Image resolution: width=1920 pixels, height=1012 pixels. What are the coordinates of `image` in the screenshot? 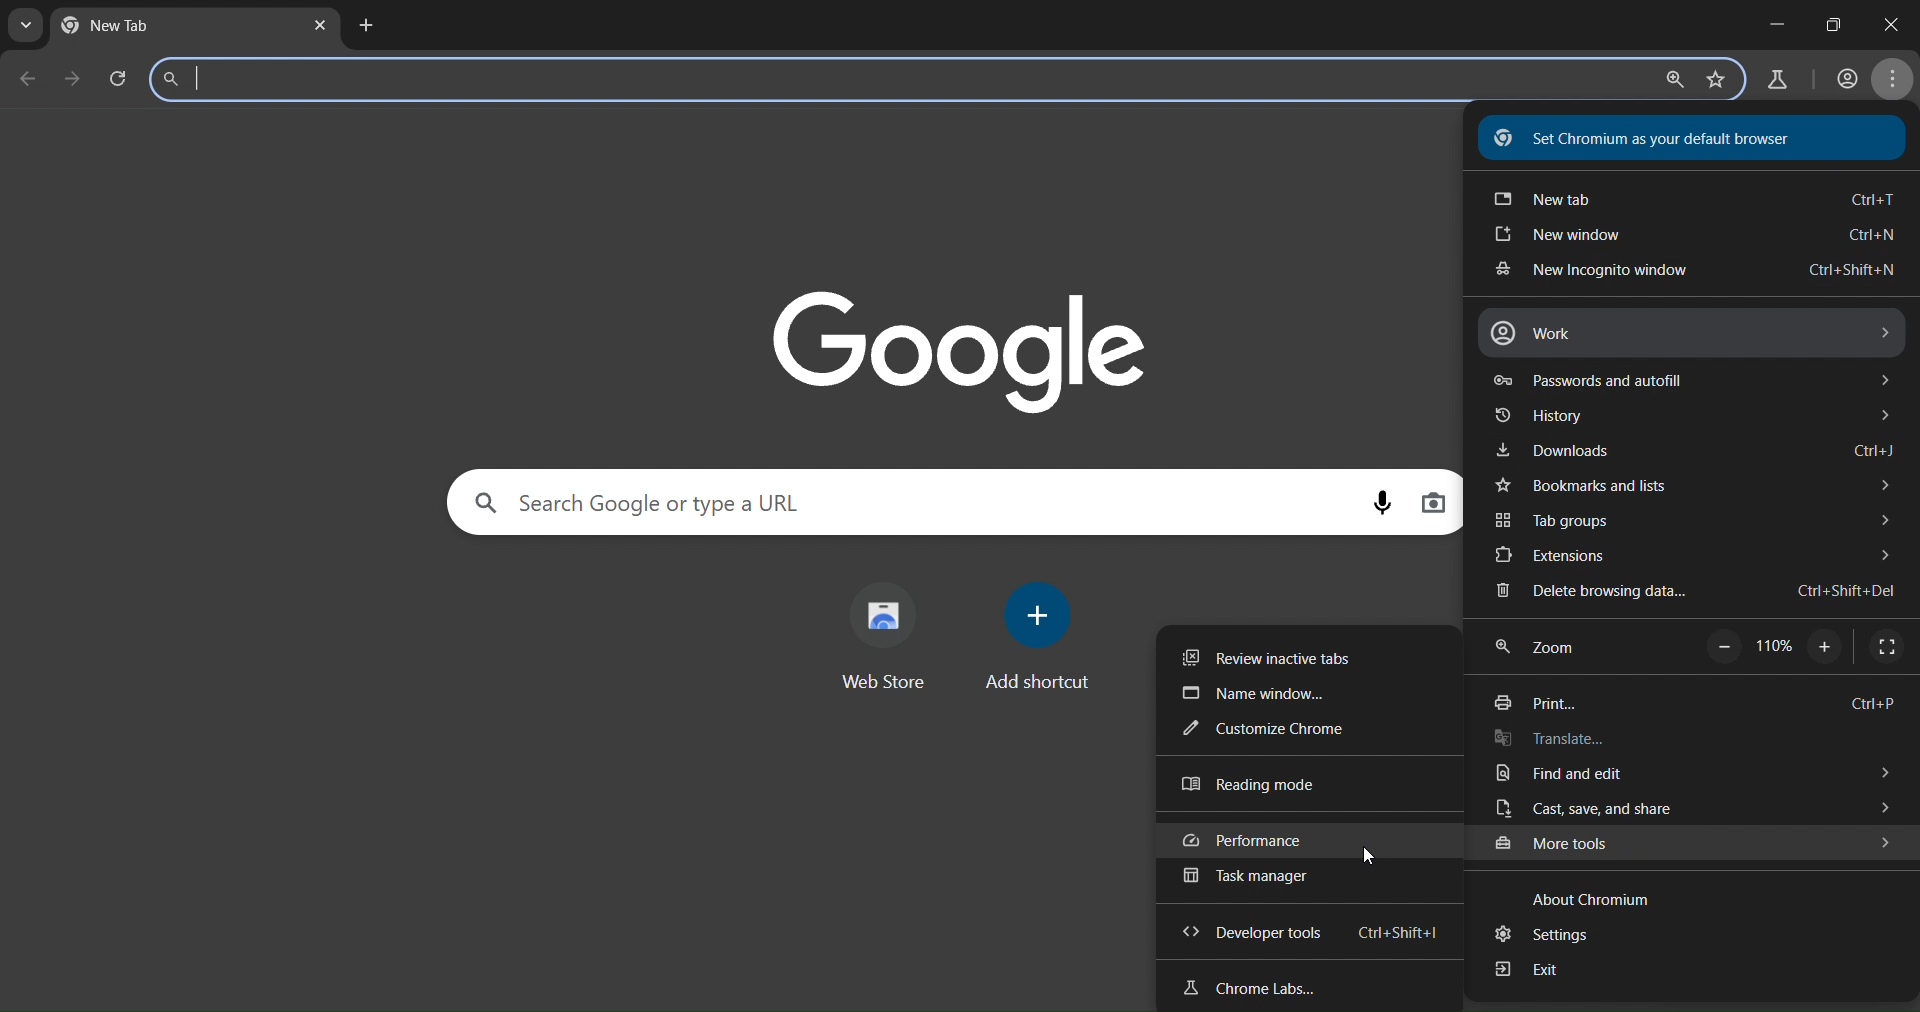 It's located at (964, 348).